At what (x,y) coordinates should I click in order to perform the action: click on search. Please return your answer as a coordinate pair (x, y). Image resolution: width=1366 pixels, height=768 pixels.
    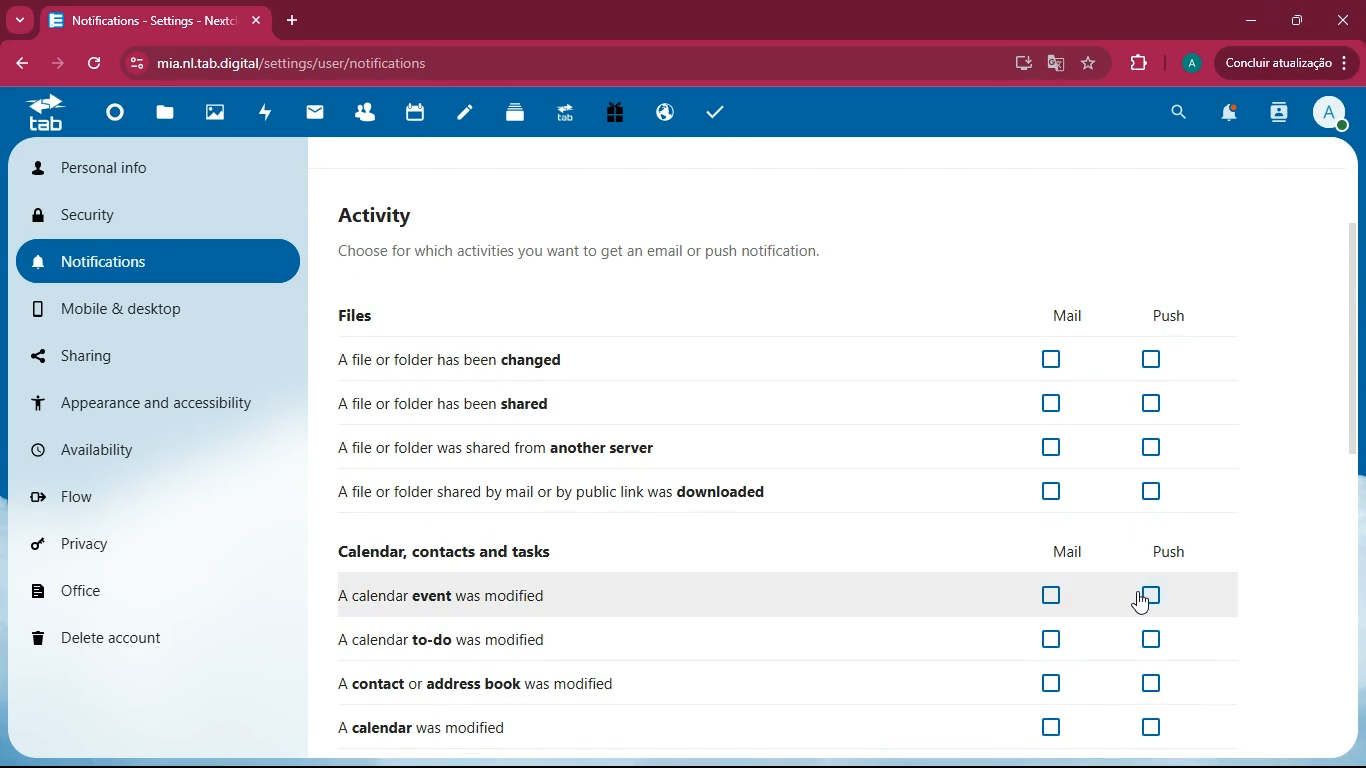
    Looking at the image, I should click on (1182, 112).